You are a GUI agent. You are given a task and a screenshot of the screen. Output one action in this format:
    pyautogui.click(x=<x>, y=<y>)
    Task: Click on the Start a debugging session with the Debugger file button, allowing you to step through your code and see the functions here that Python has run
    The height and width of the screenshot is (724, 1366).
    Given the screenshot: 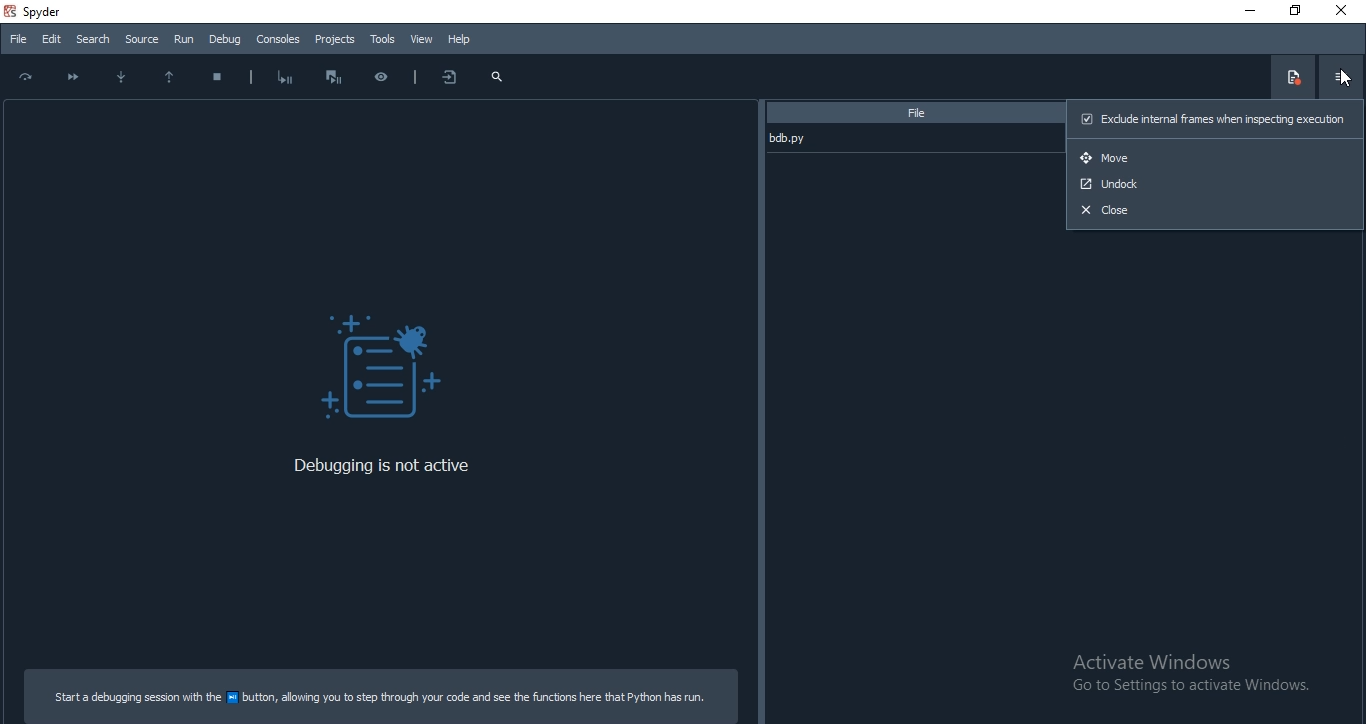 What is the action you would take?
    pyautogui.click(x=382, y=696)
    